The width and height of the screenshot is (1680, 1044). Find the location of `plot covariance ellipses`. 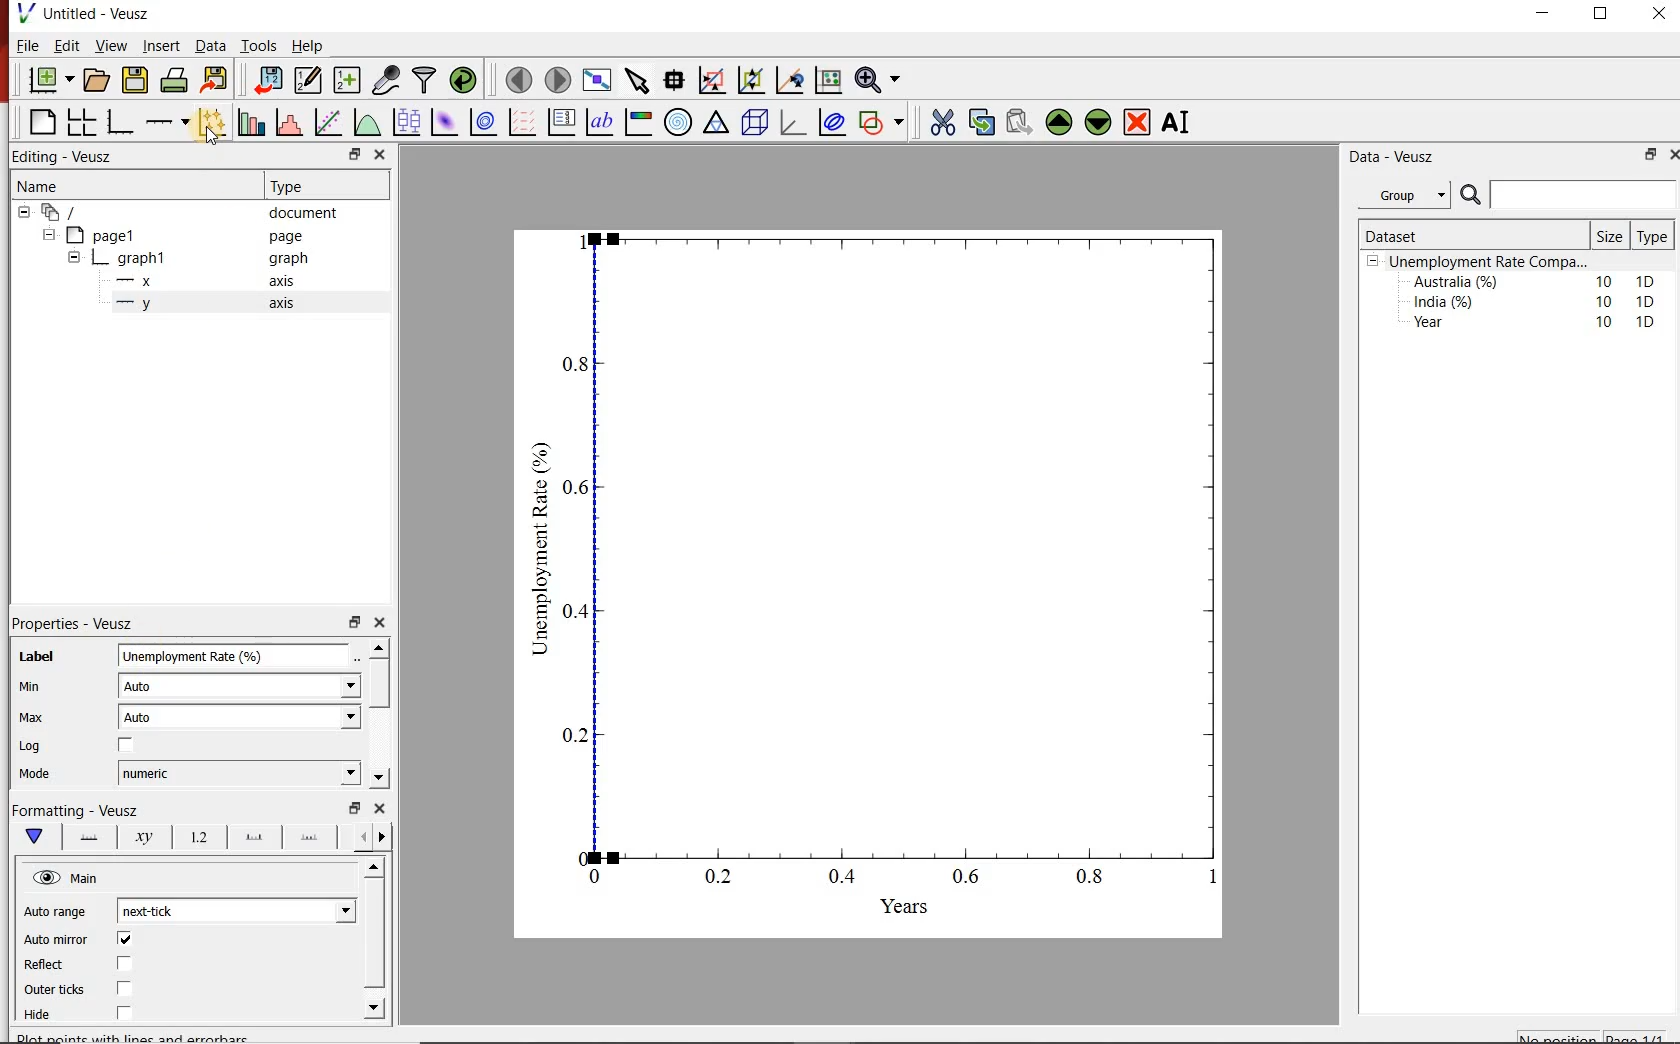

plot covariance ellipses is located at coordinates (833, 122).